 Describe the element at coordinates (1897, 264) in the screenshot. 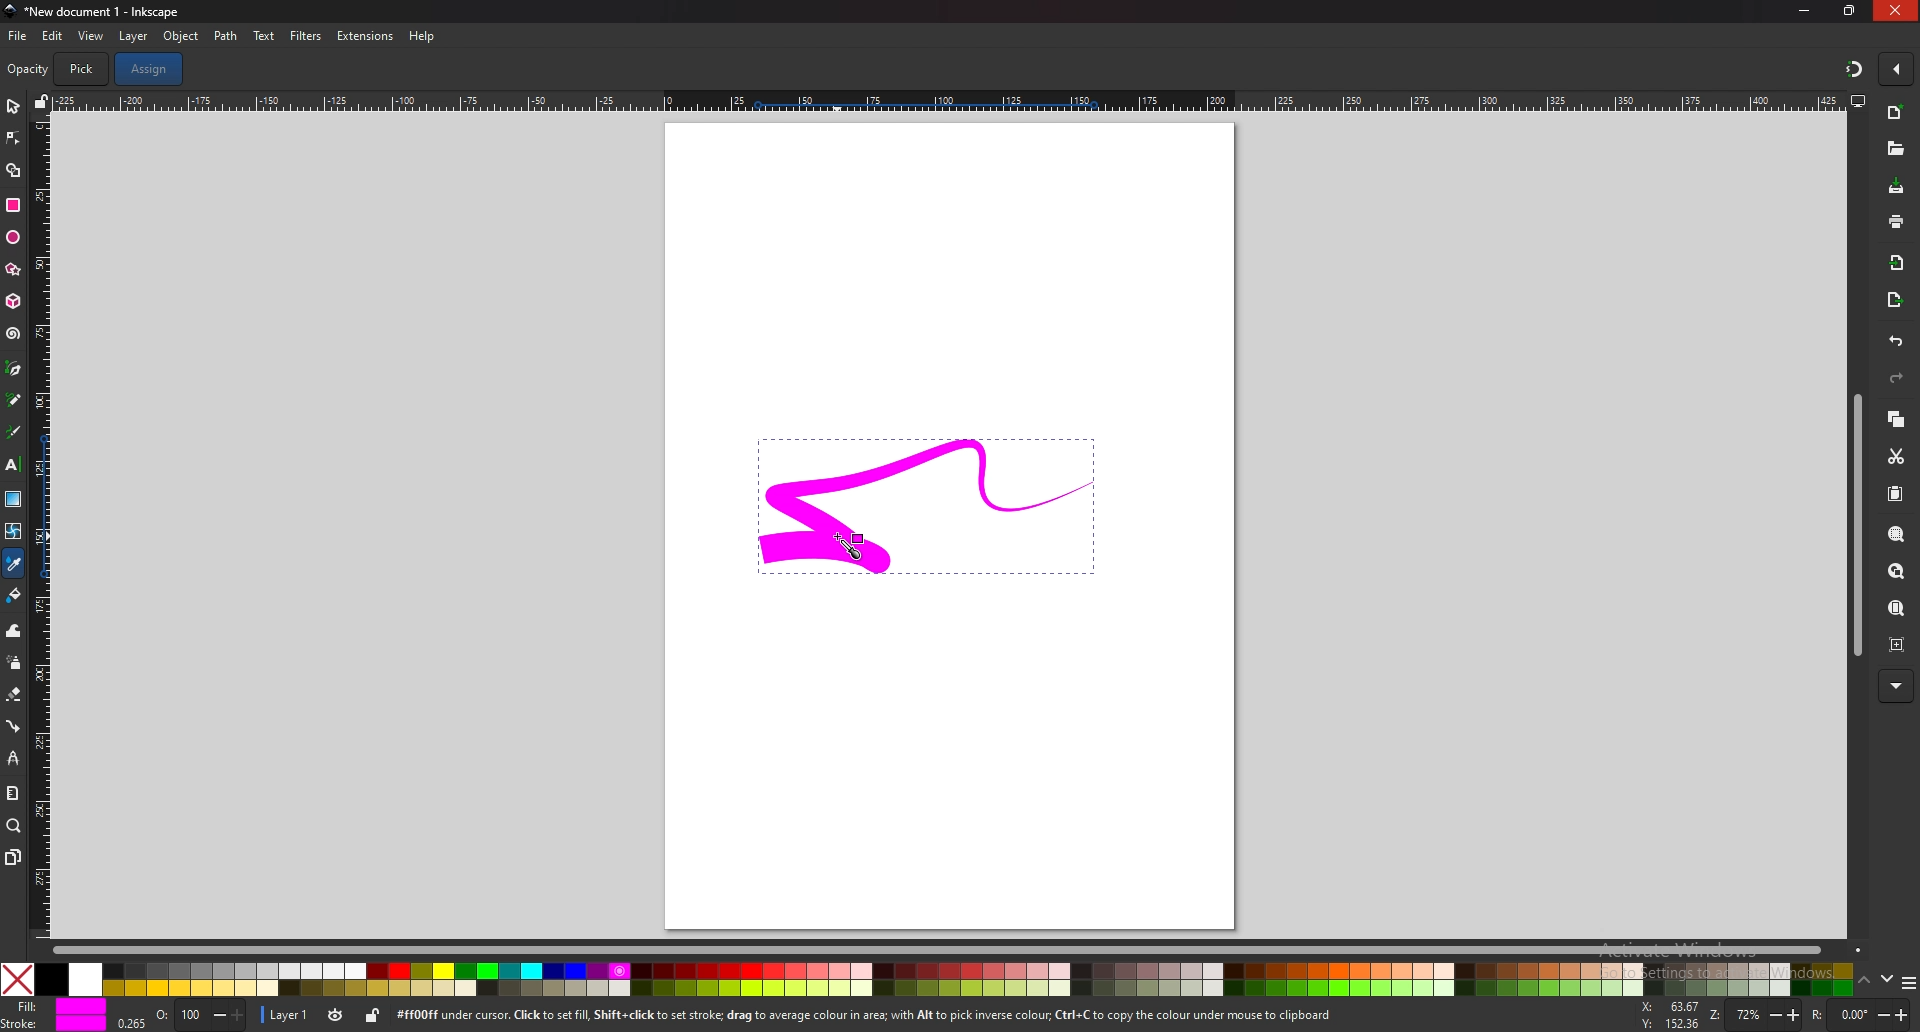

I see `import` at that location.